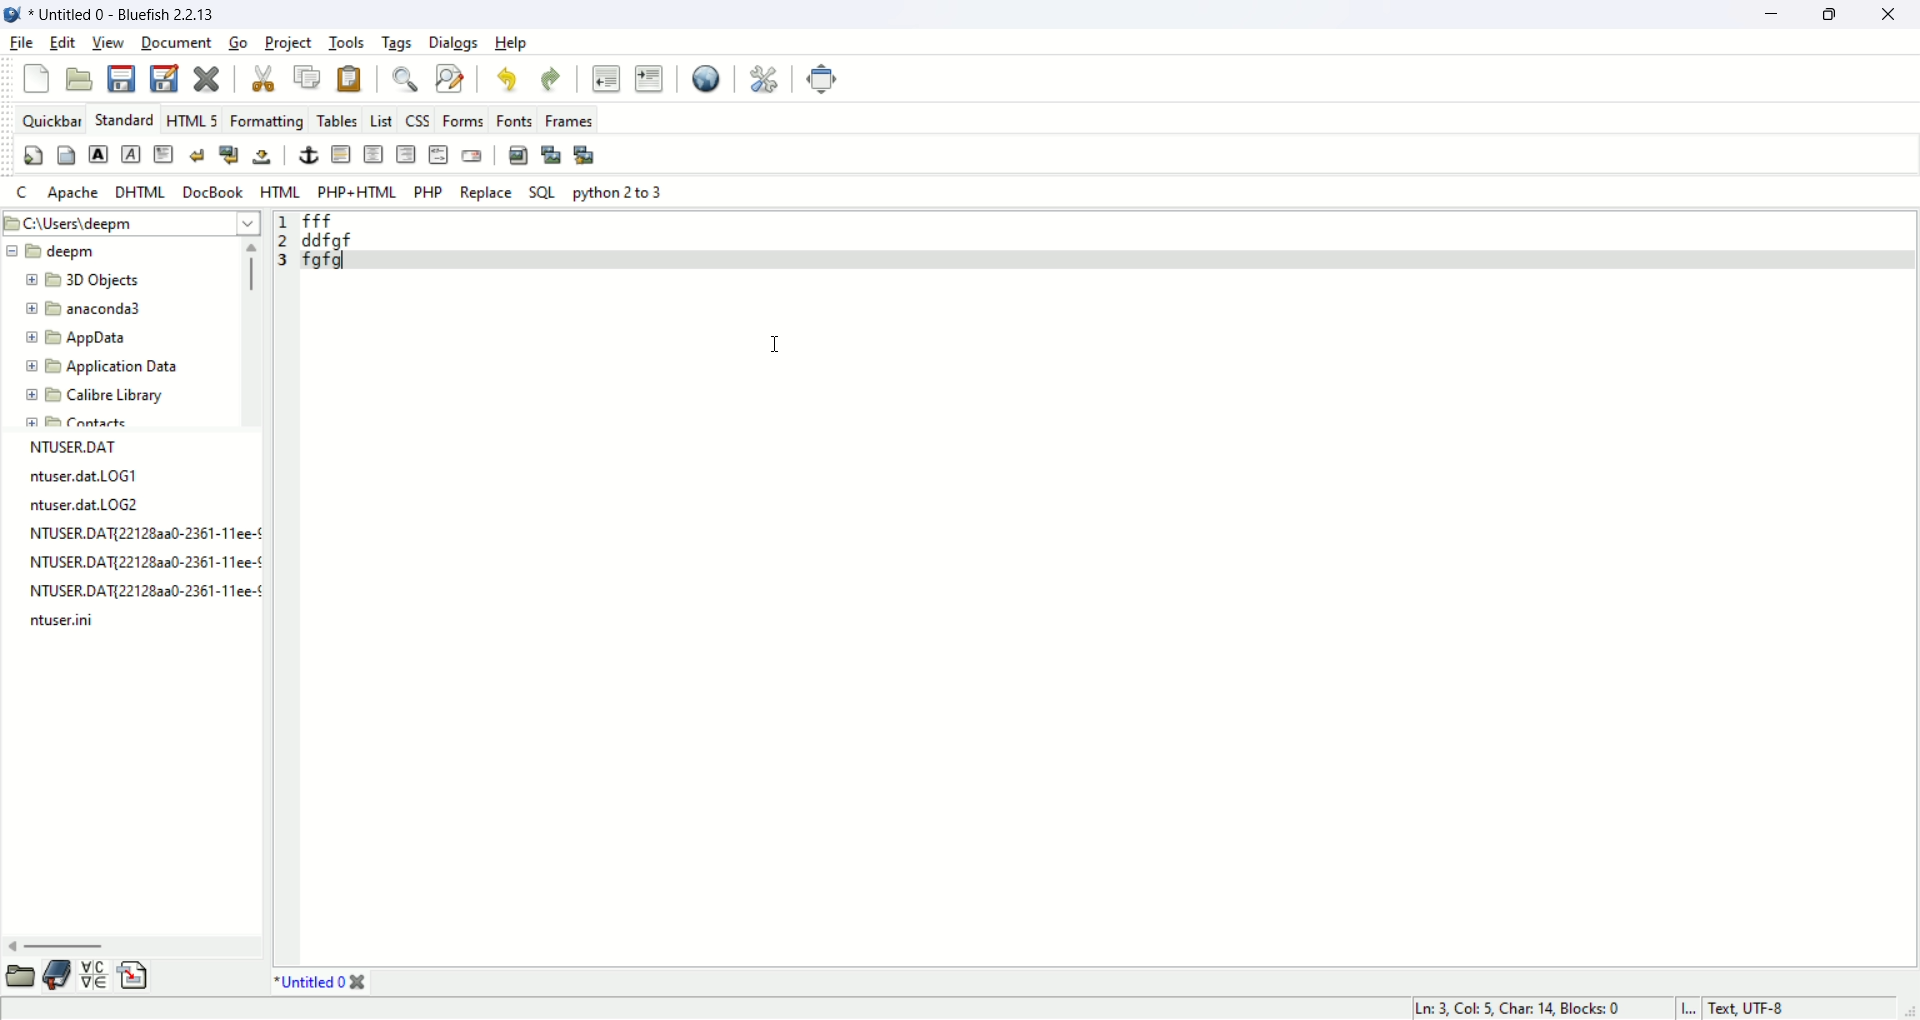  What do you see at coordinates (167, 78) in the screenshot?
I see `save as` at bounding box center [167, 78].